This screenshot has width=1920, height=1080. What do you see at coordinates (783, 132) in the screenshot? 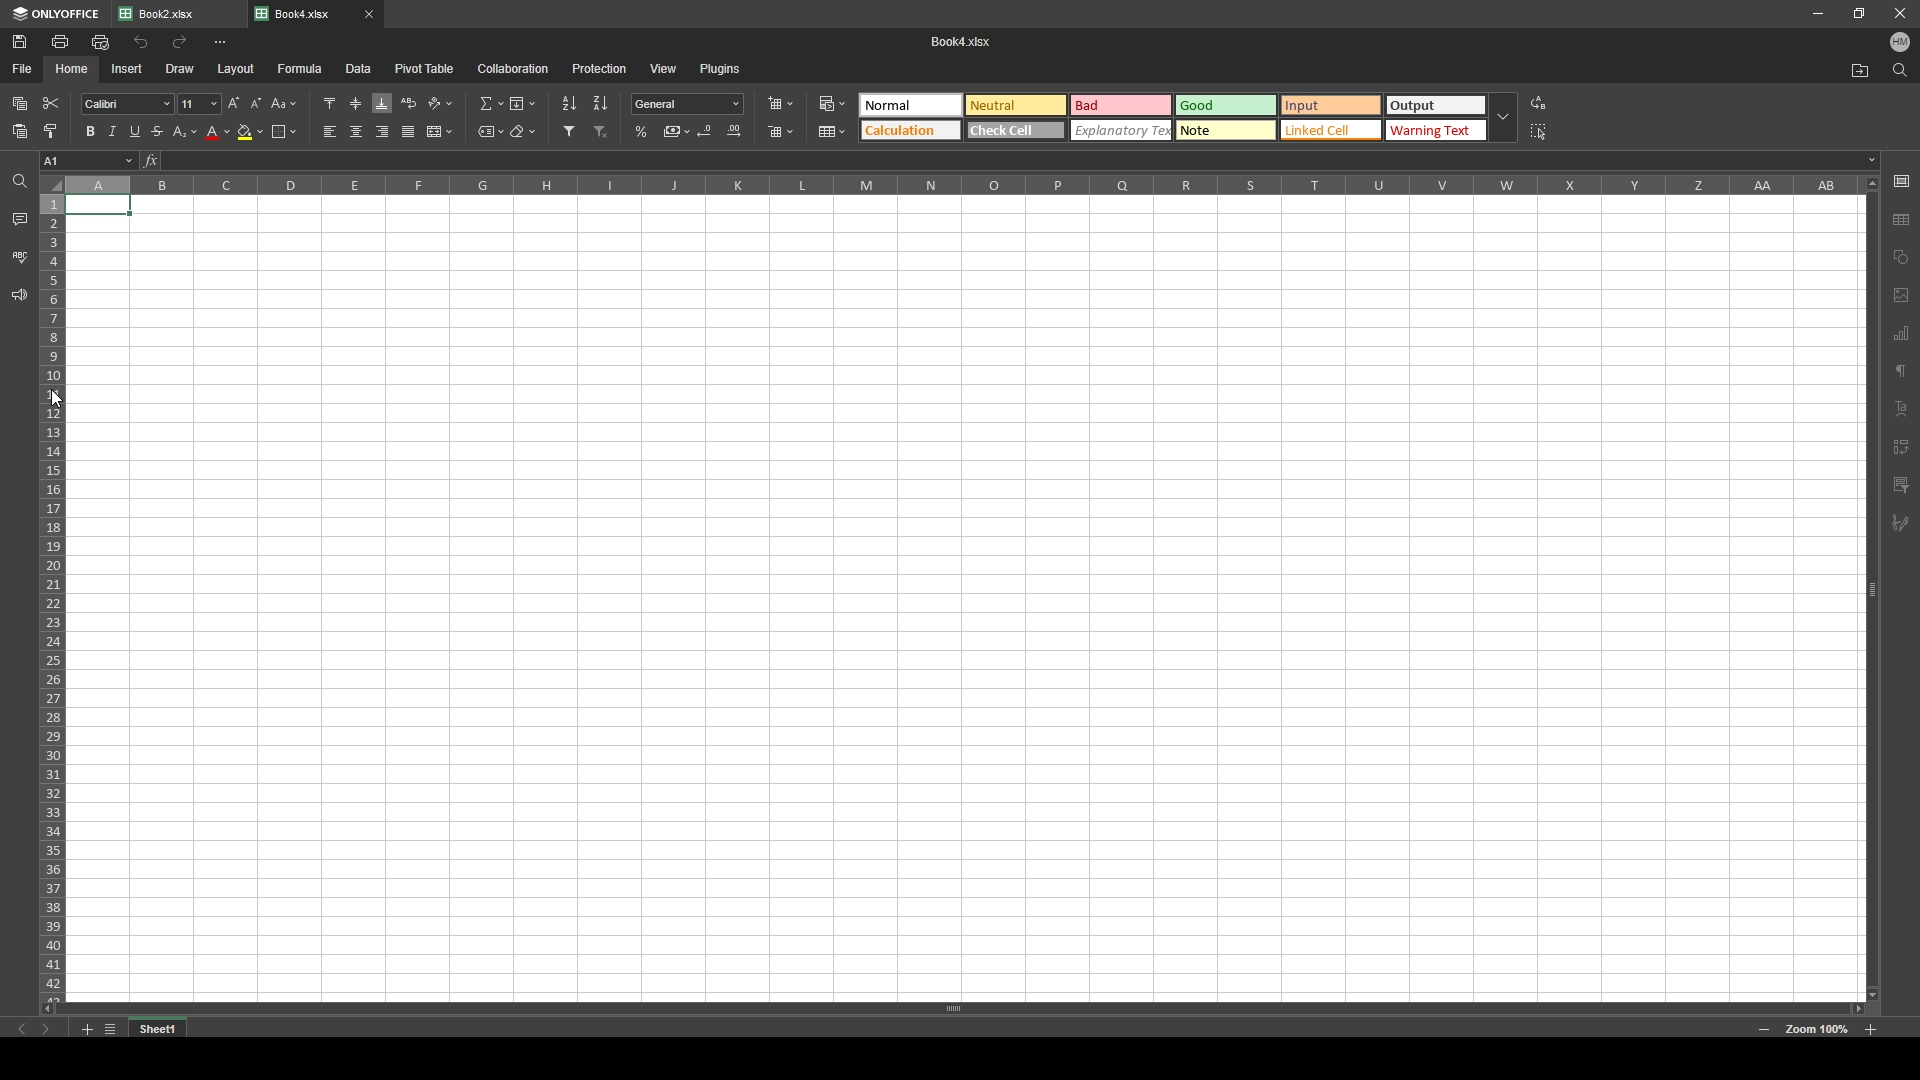
I see `delete cells` at bounding box center [783, 132].